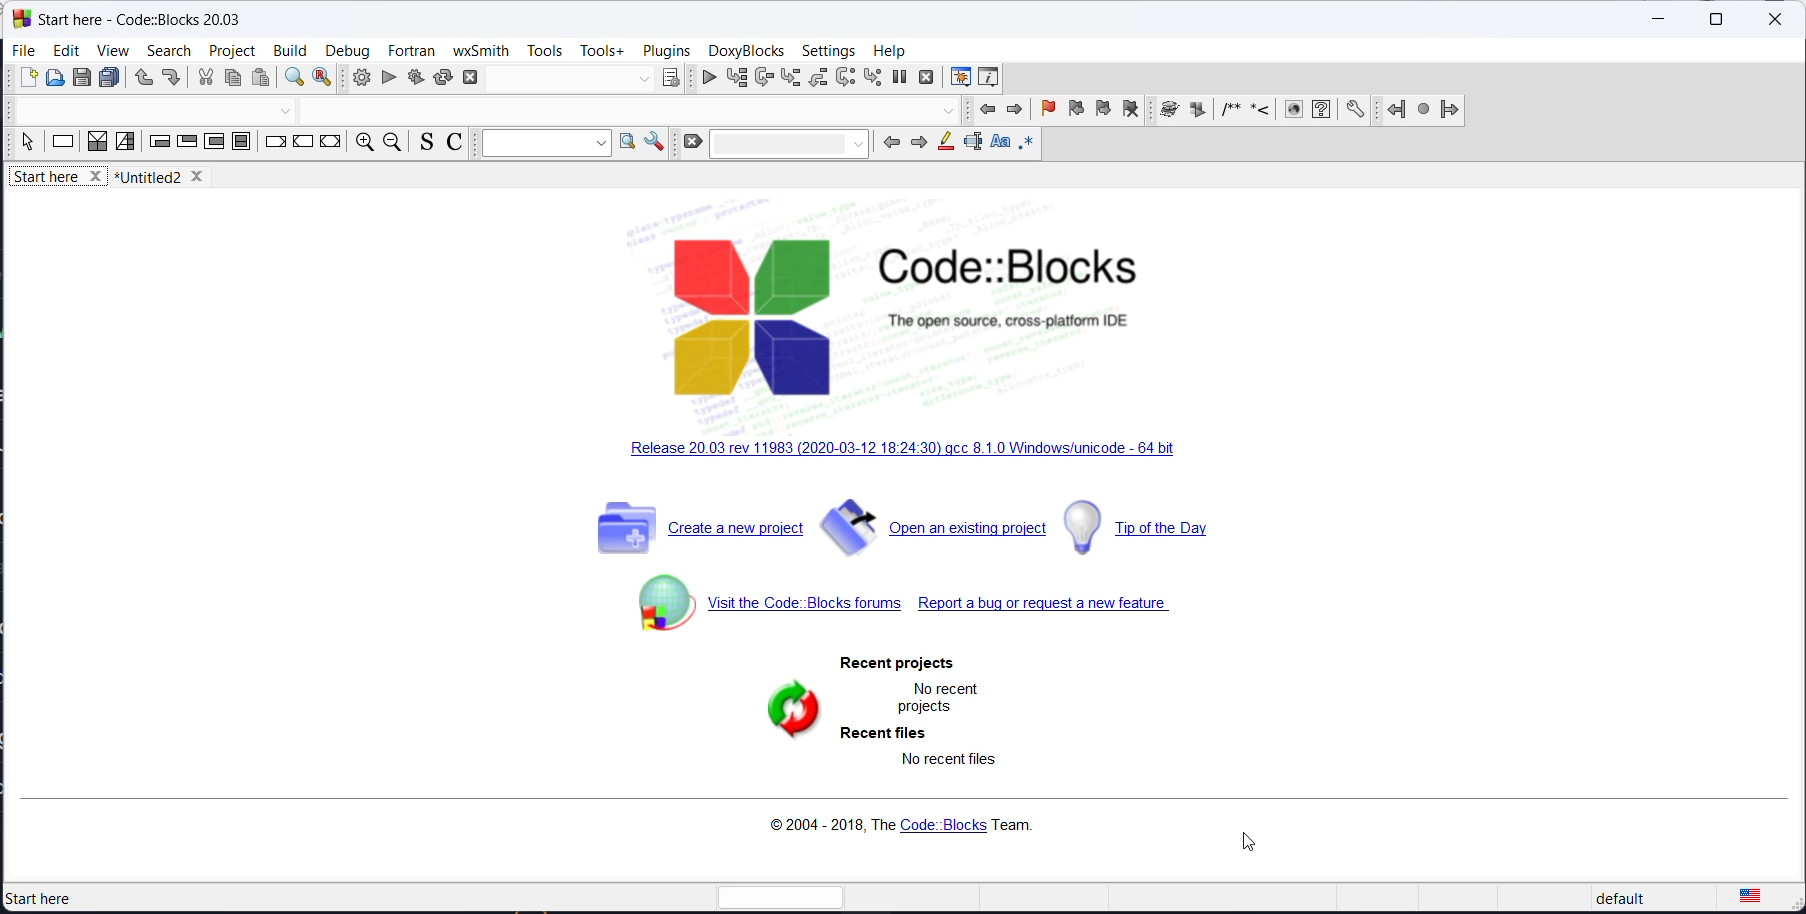  Describe the element at coordinates (942, 145) in the screenshot. I see `highlight` at that location.